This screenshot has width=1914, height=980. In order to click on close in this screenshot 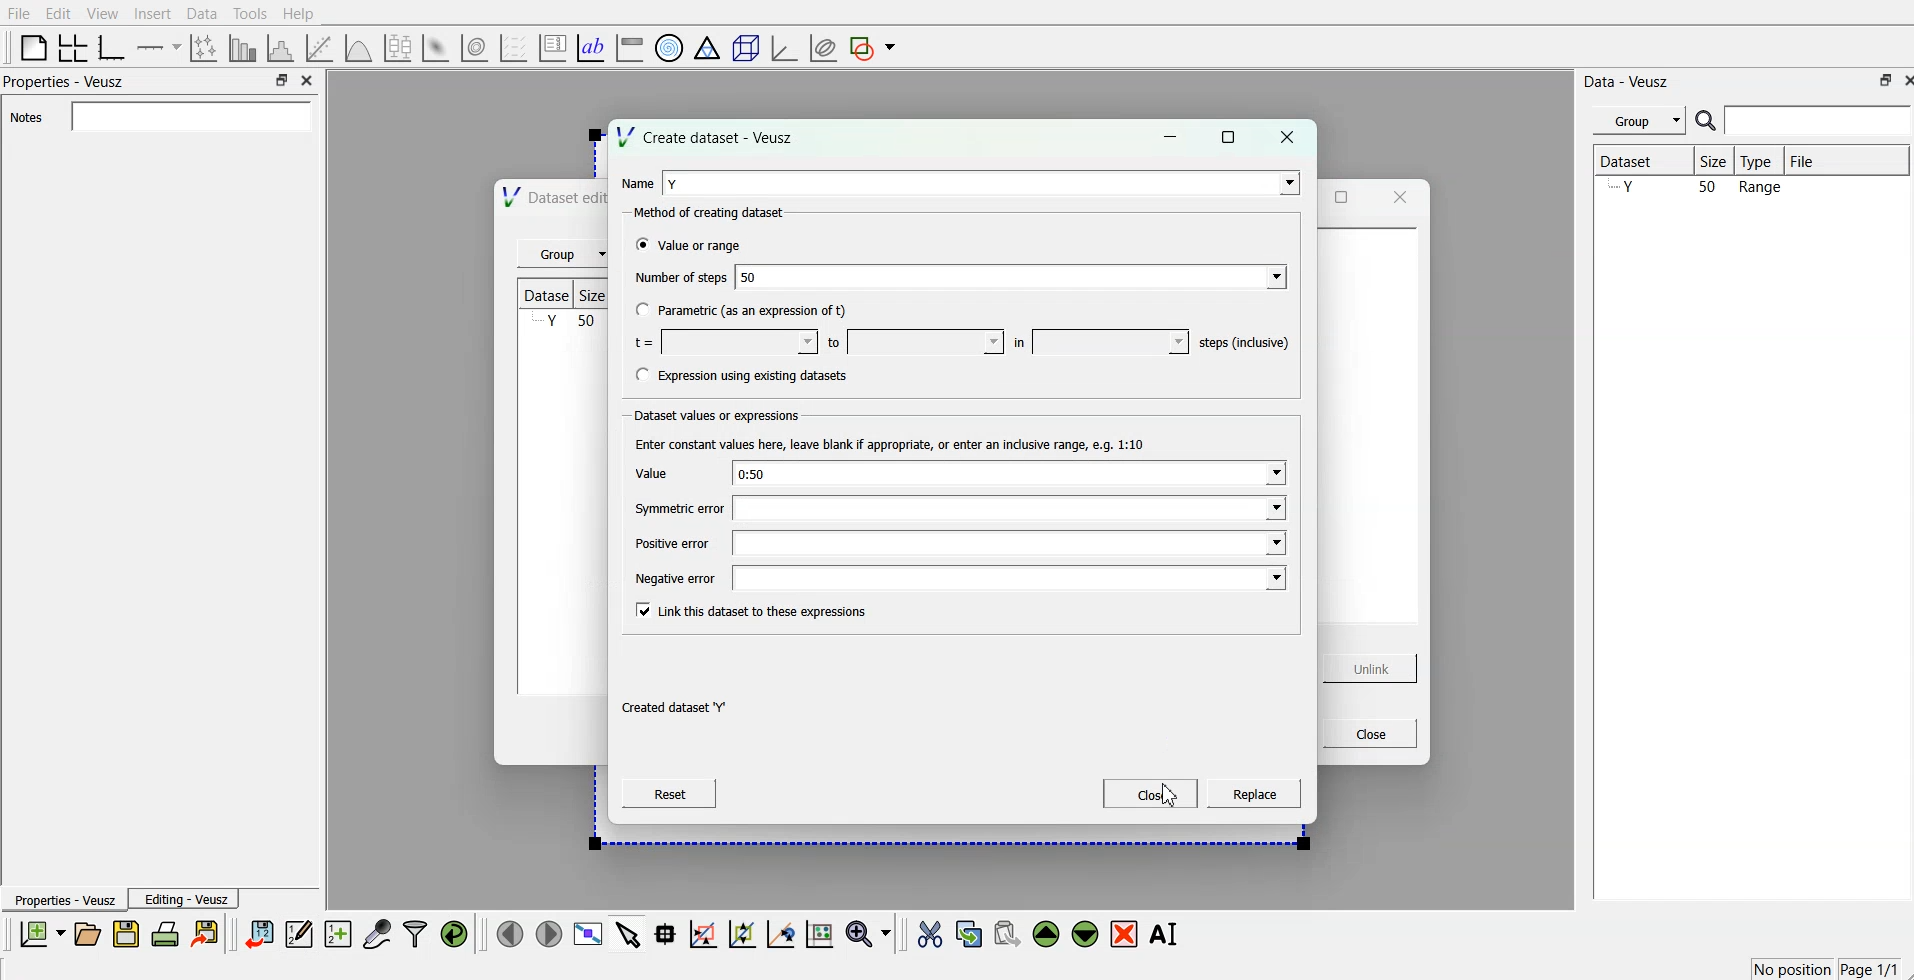, I will do `click(1902, 80)`.